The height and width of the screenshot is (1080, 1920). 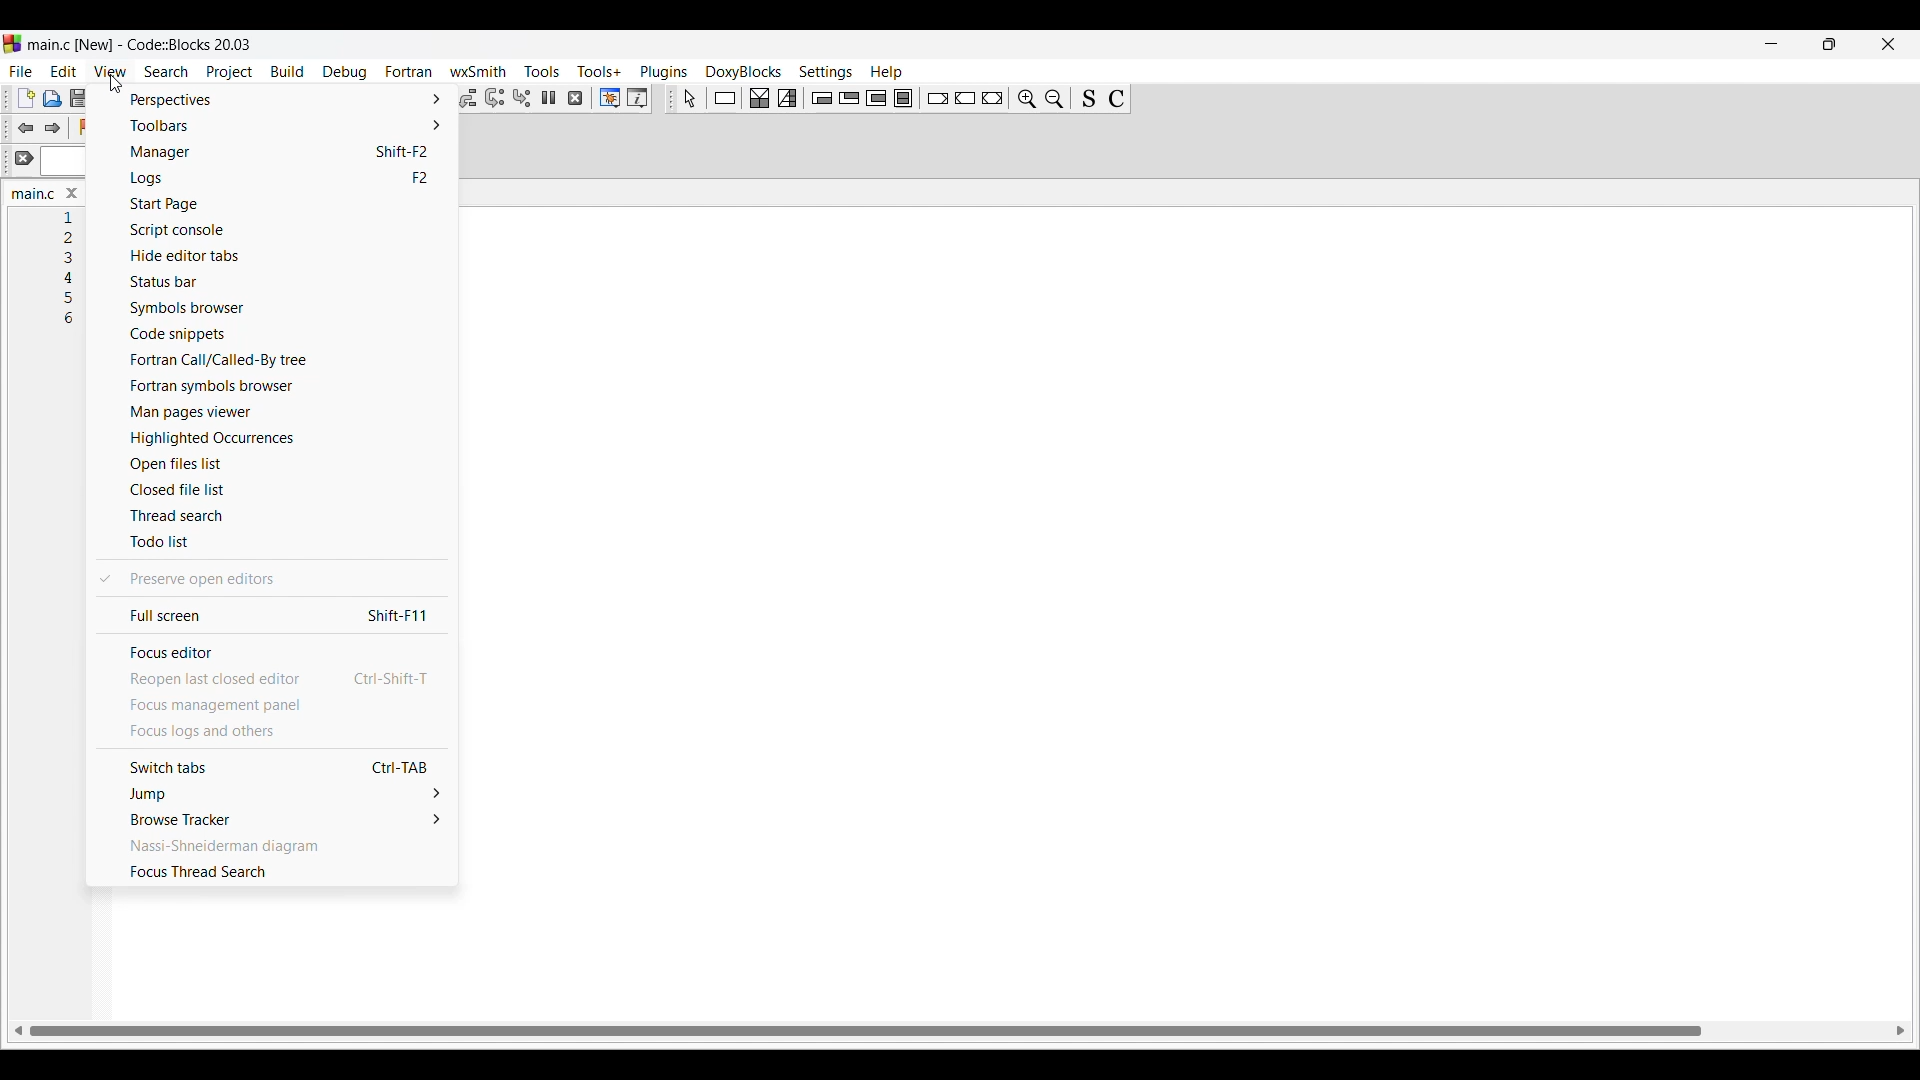 What do you see at coordinates (903, 98) in the screenshot?
I see `Block instruction` at bounding box center [903, 98].